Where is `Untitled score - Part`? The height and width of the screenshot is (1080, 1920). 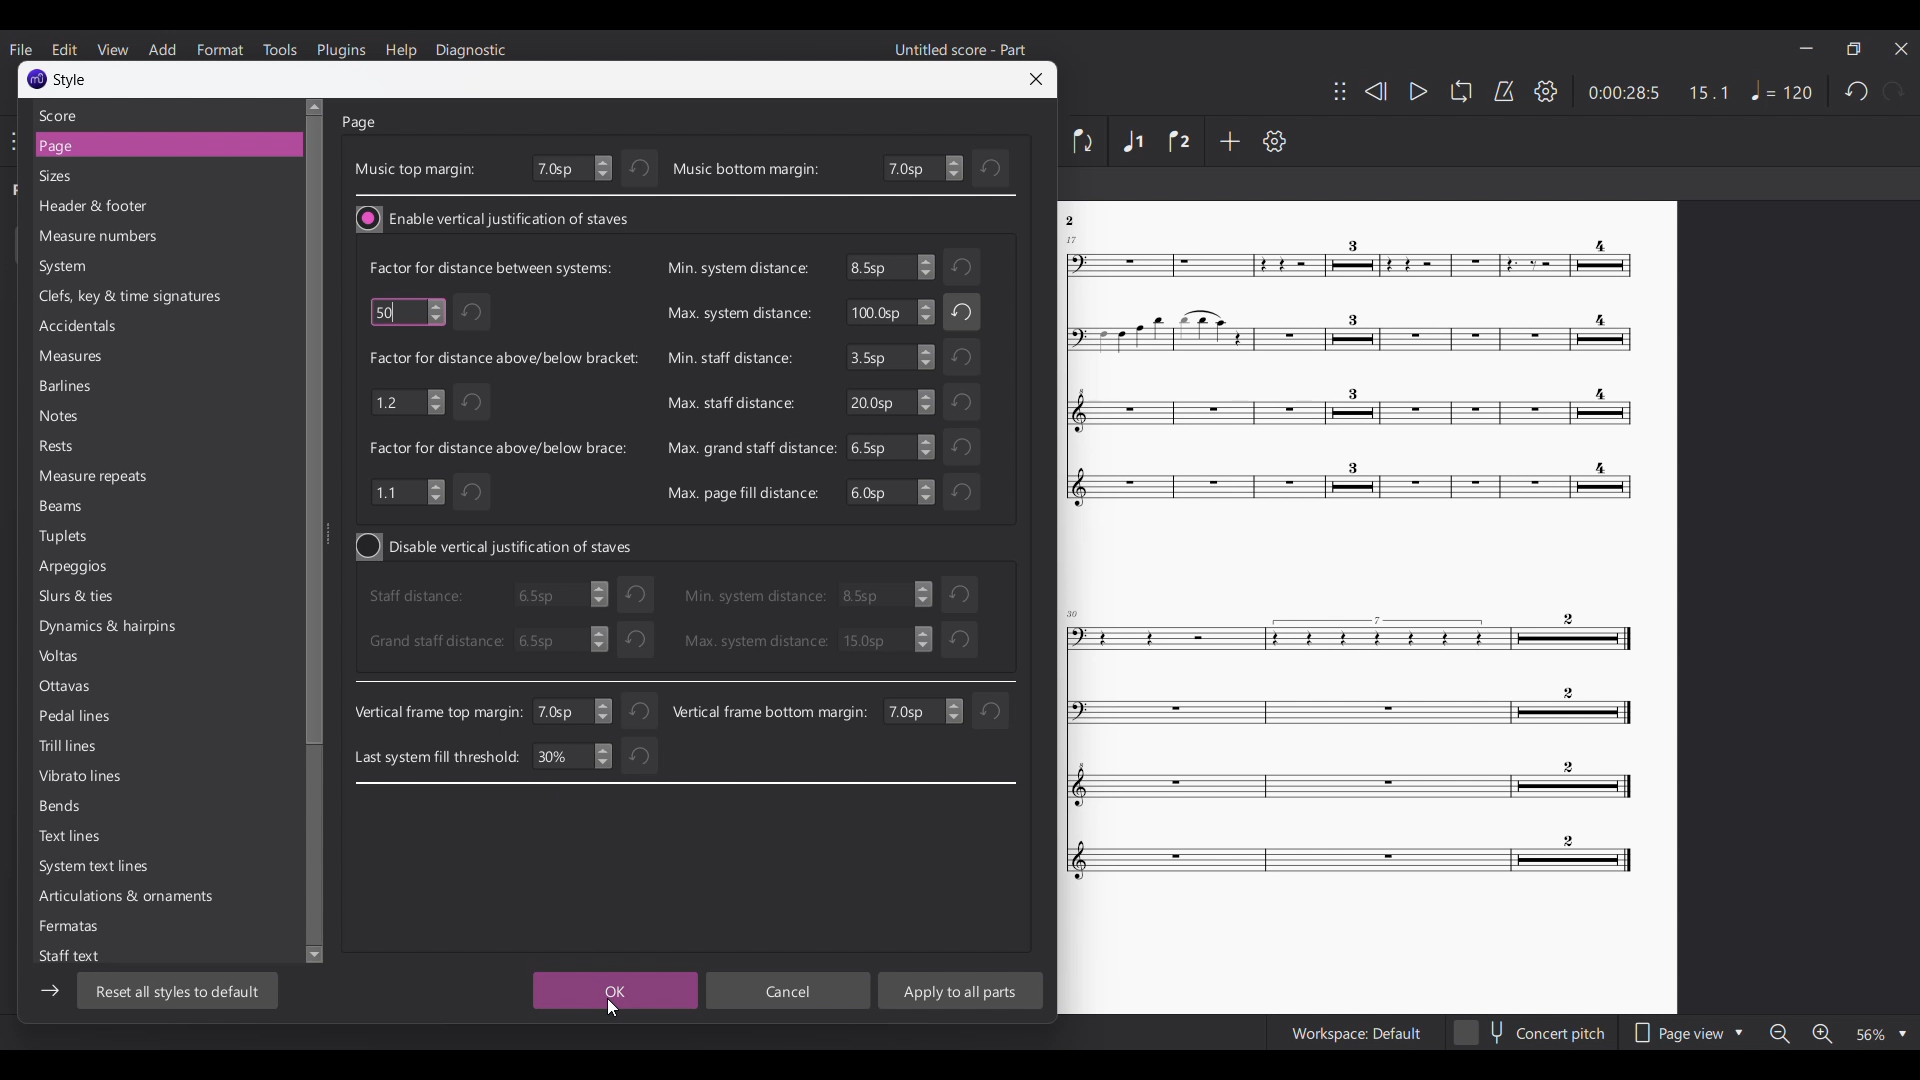
Untitled score - Part is located at coordinates (962, 49).